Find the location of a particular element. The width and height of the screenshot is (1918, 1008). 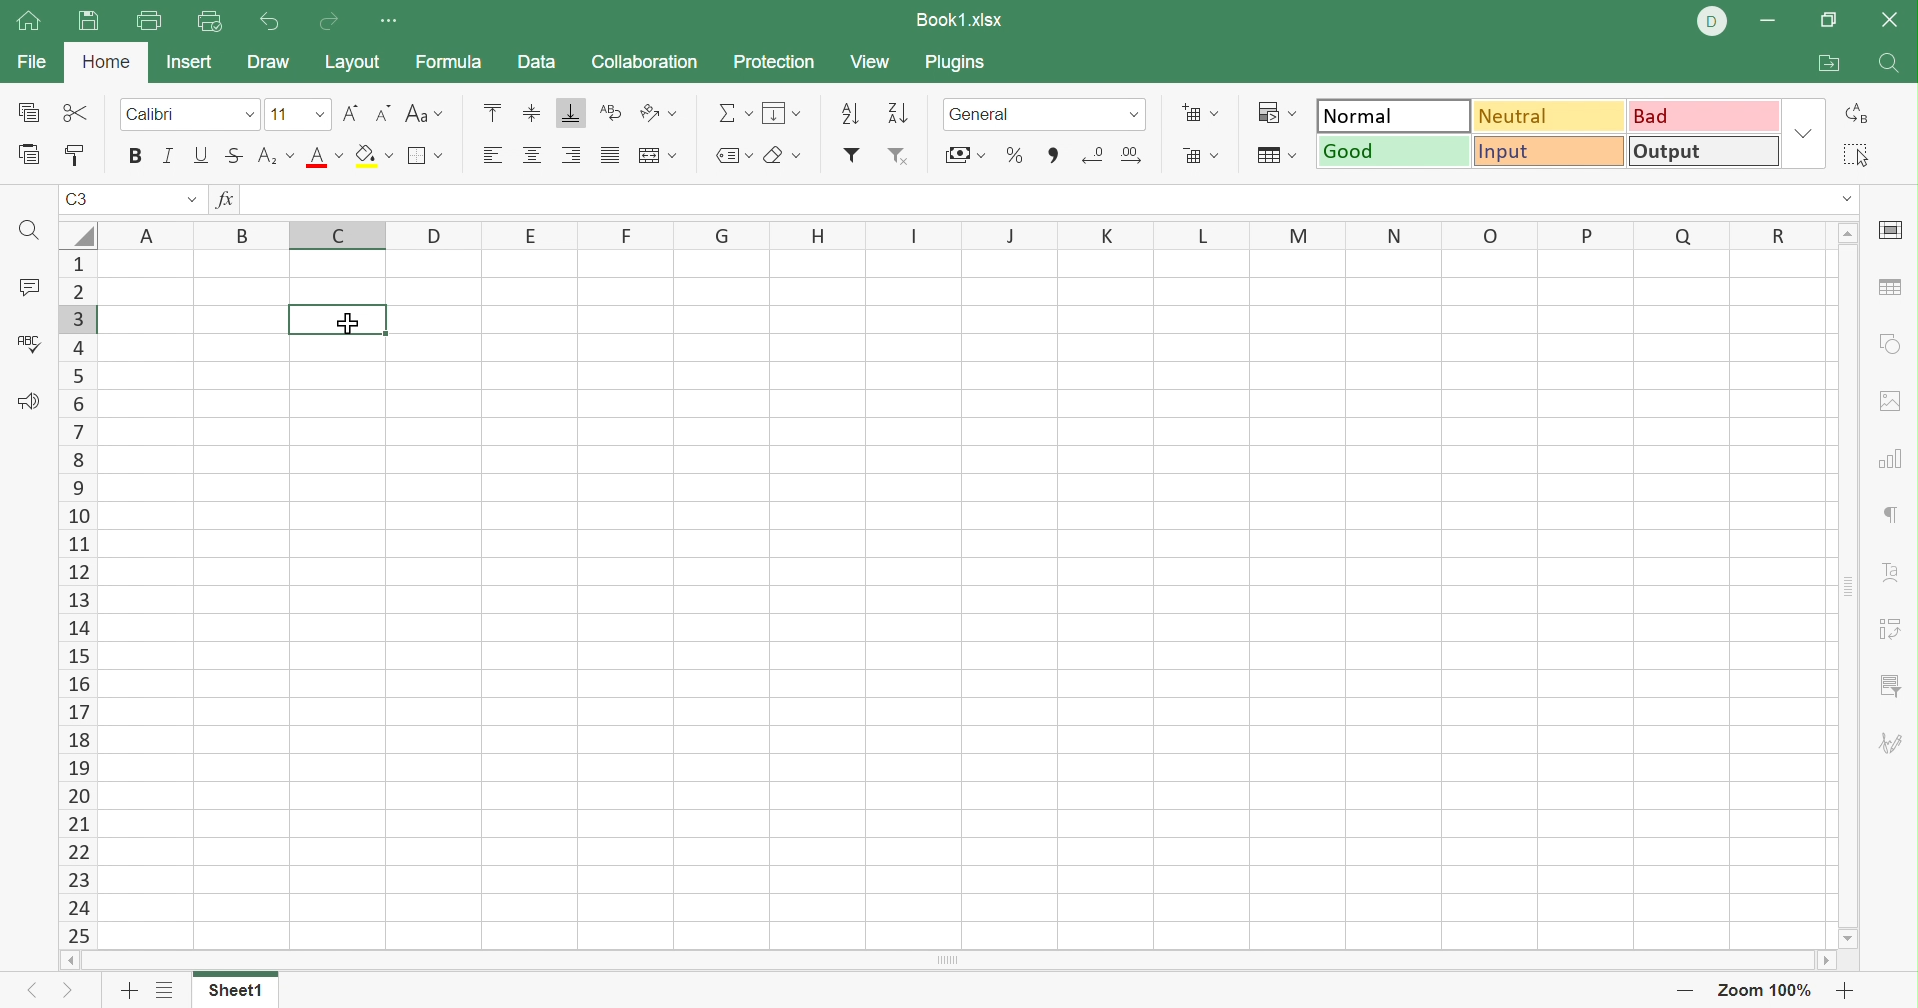

List of sheets is located at coordinates (166, 990).